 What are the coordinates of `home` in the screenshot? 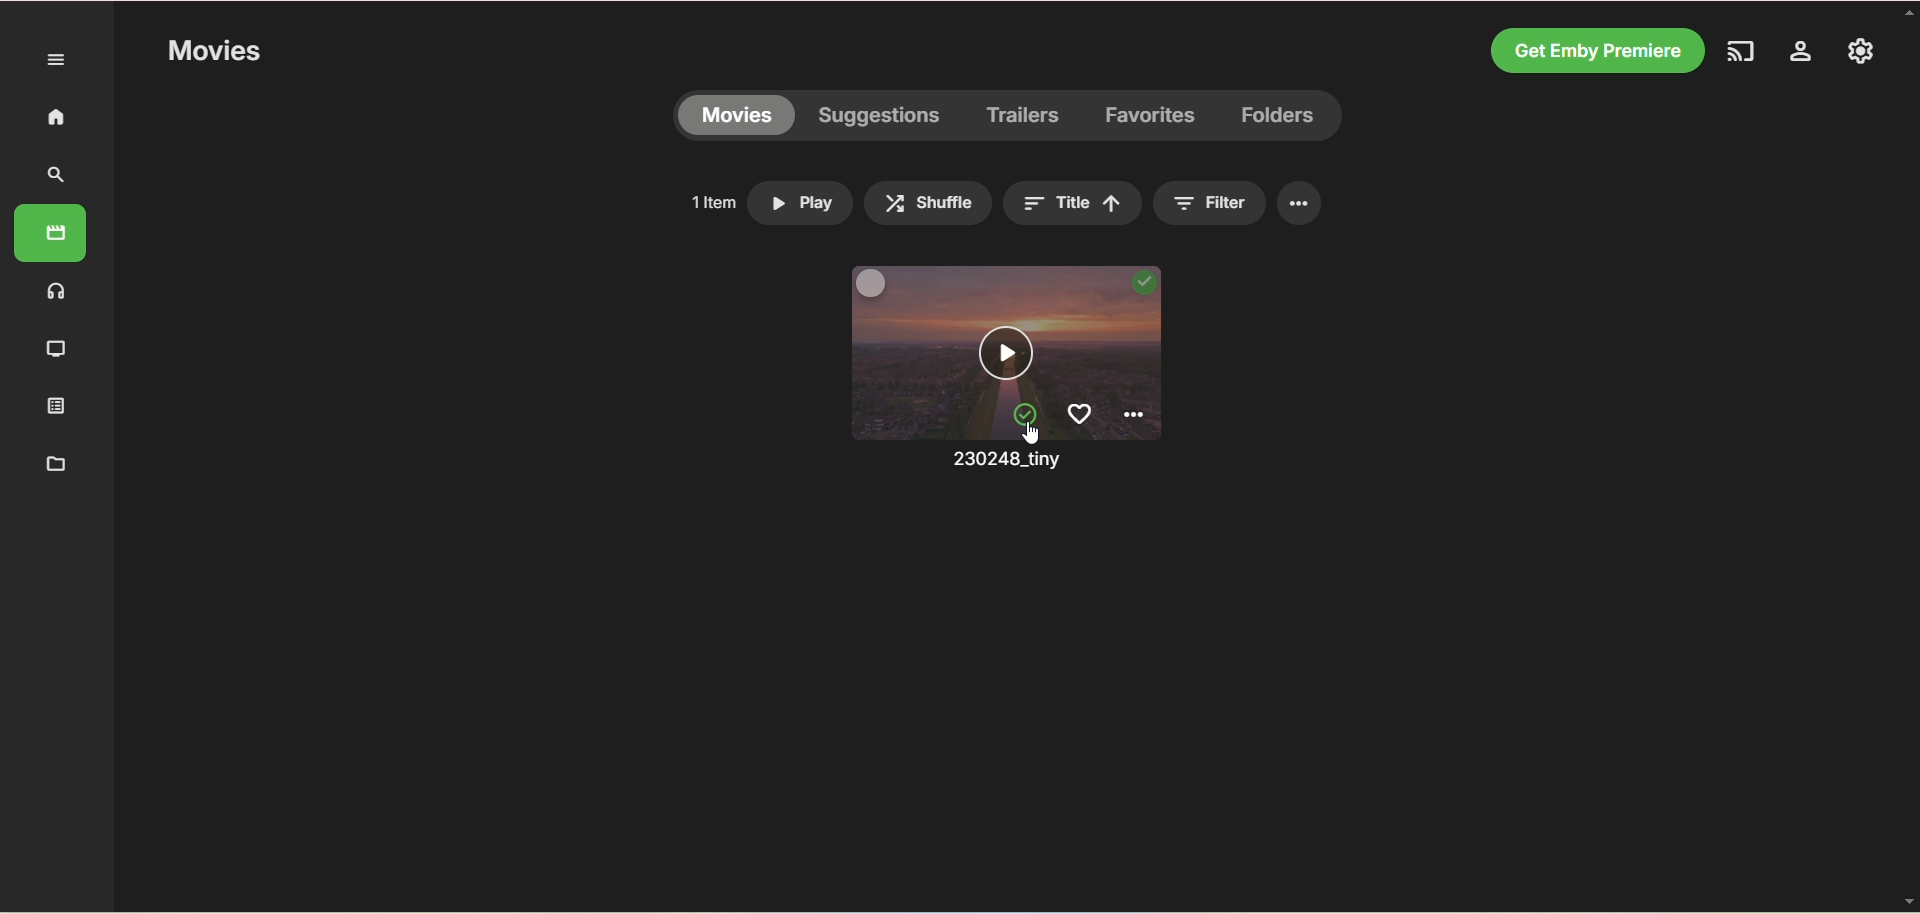 It's located at (52, 119).